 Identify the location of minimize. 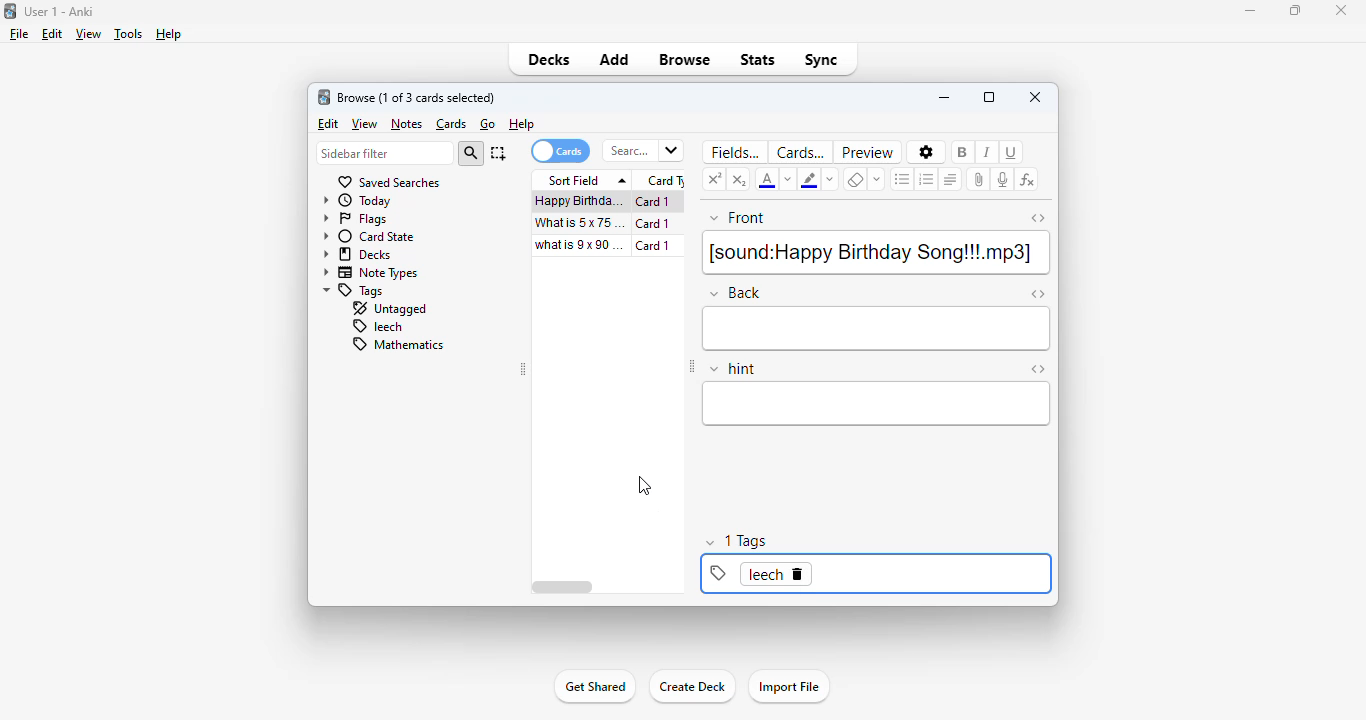
(944, 97).